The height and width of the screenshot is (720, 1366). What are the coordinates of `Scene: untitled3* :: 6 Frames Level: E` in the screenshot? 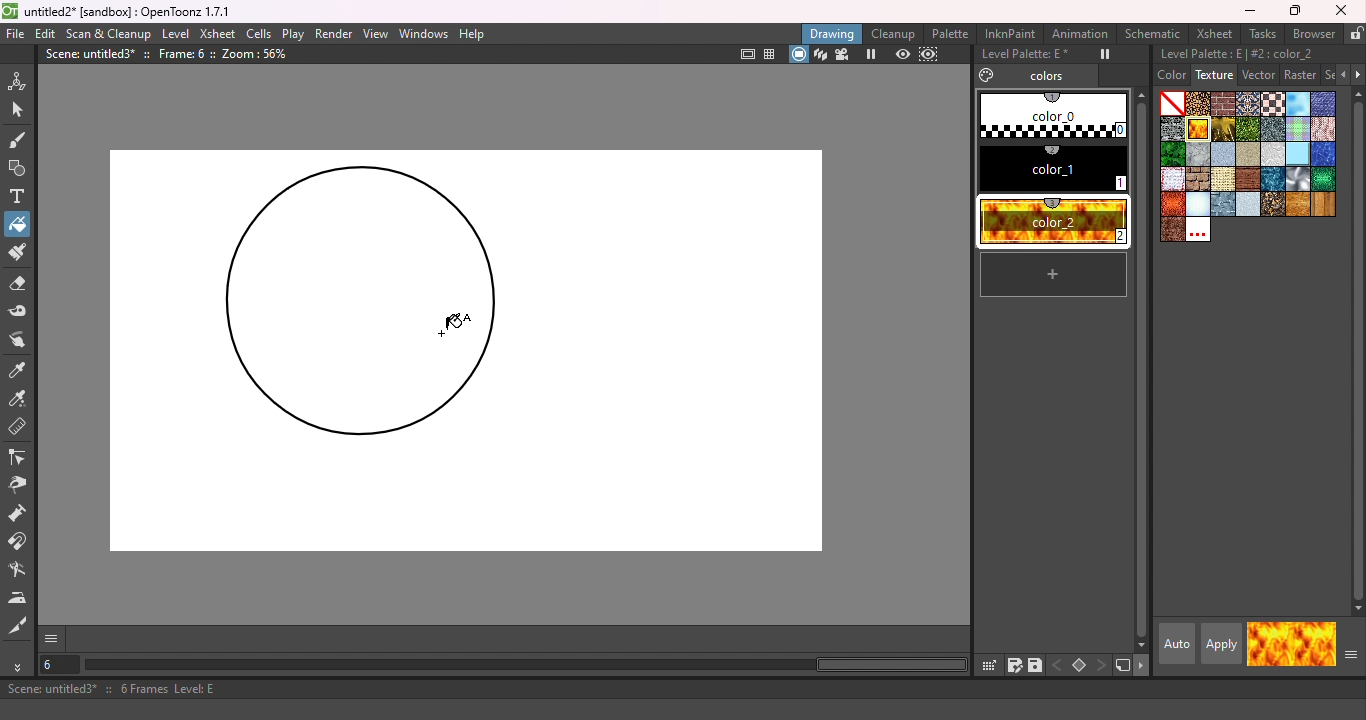 It's located at (683, 691).